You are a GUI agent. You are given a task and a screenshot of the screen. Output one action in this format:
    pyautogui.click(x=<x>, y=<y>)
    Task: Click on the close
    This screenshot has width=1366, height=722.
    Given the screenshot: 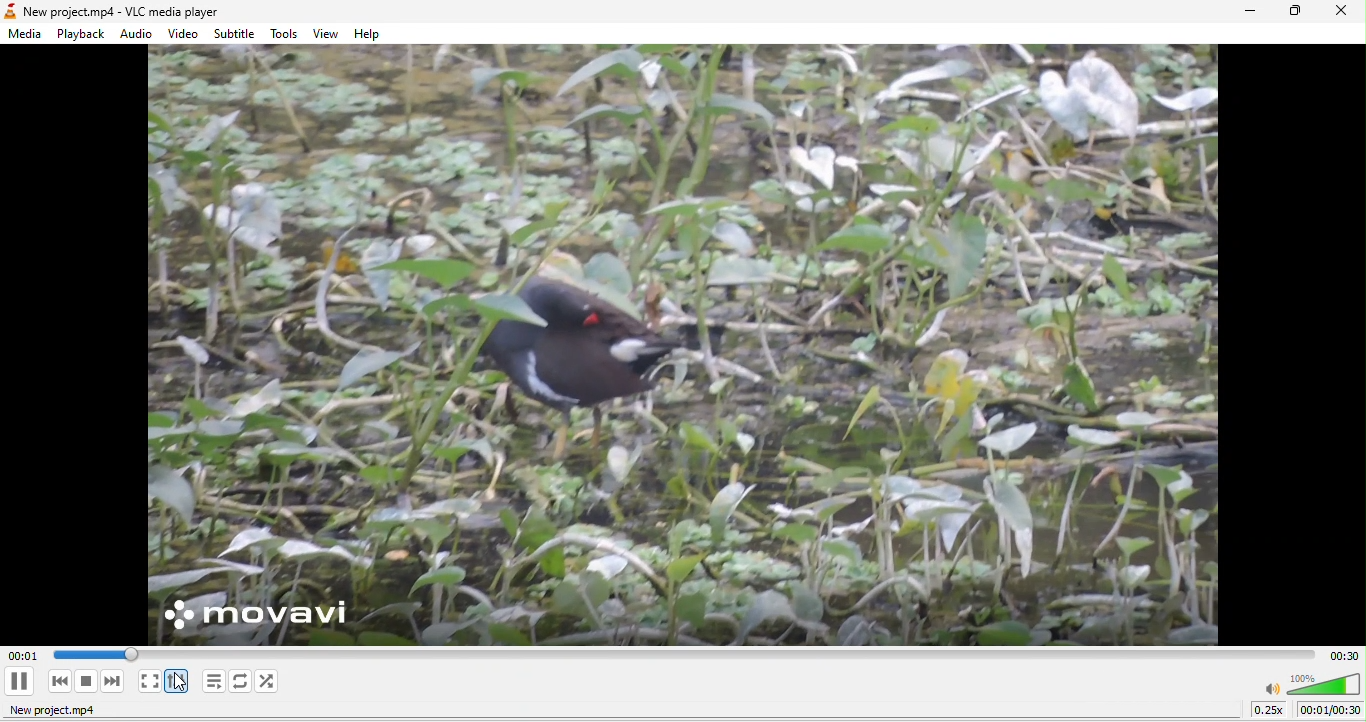 What is the action you would take?
    pyautogui.click(x=1343, y=13)
    